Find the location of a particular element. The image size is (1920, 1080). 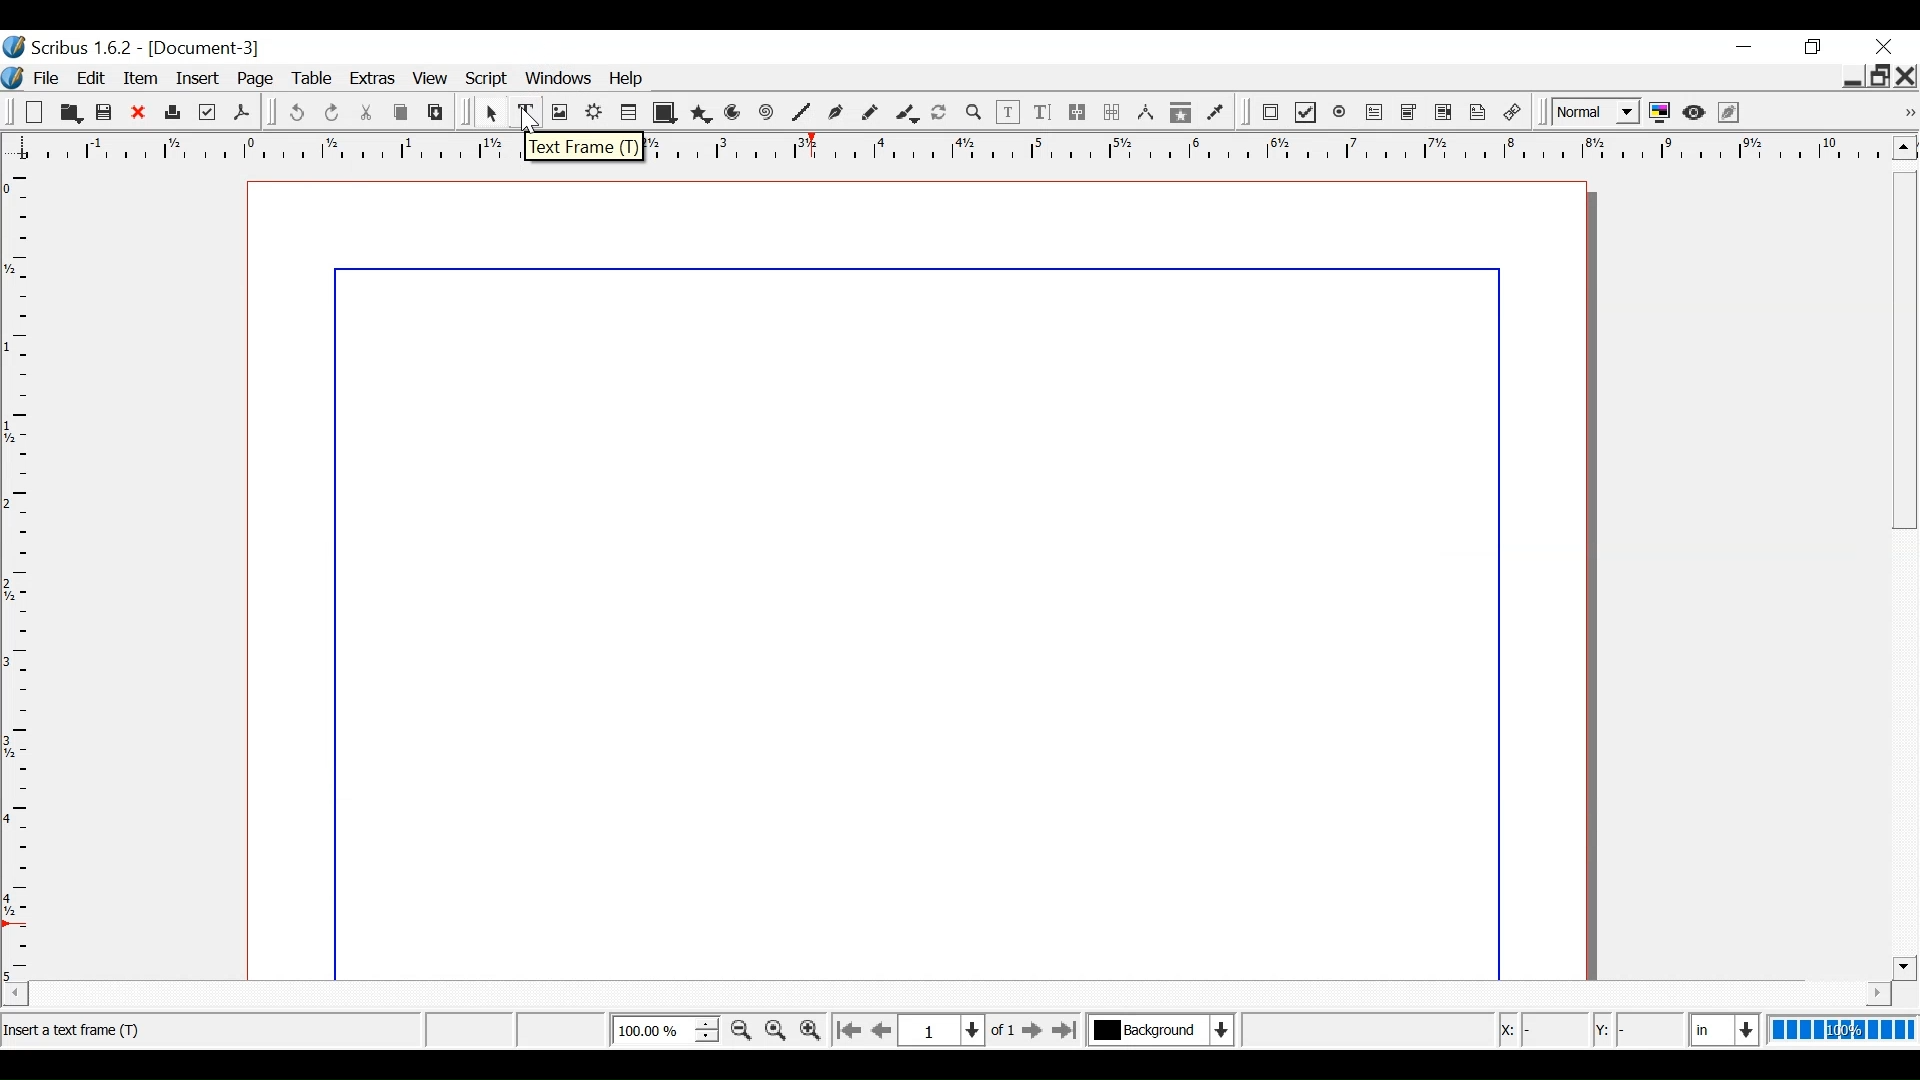

Scroll up is located at coordinates (1901, 147).